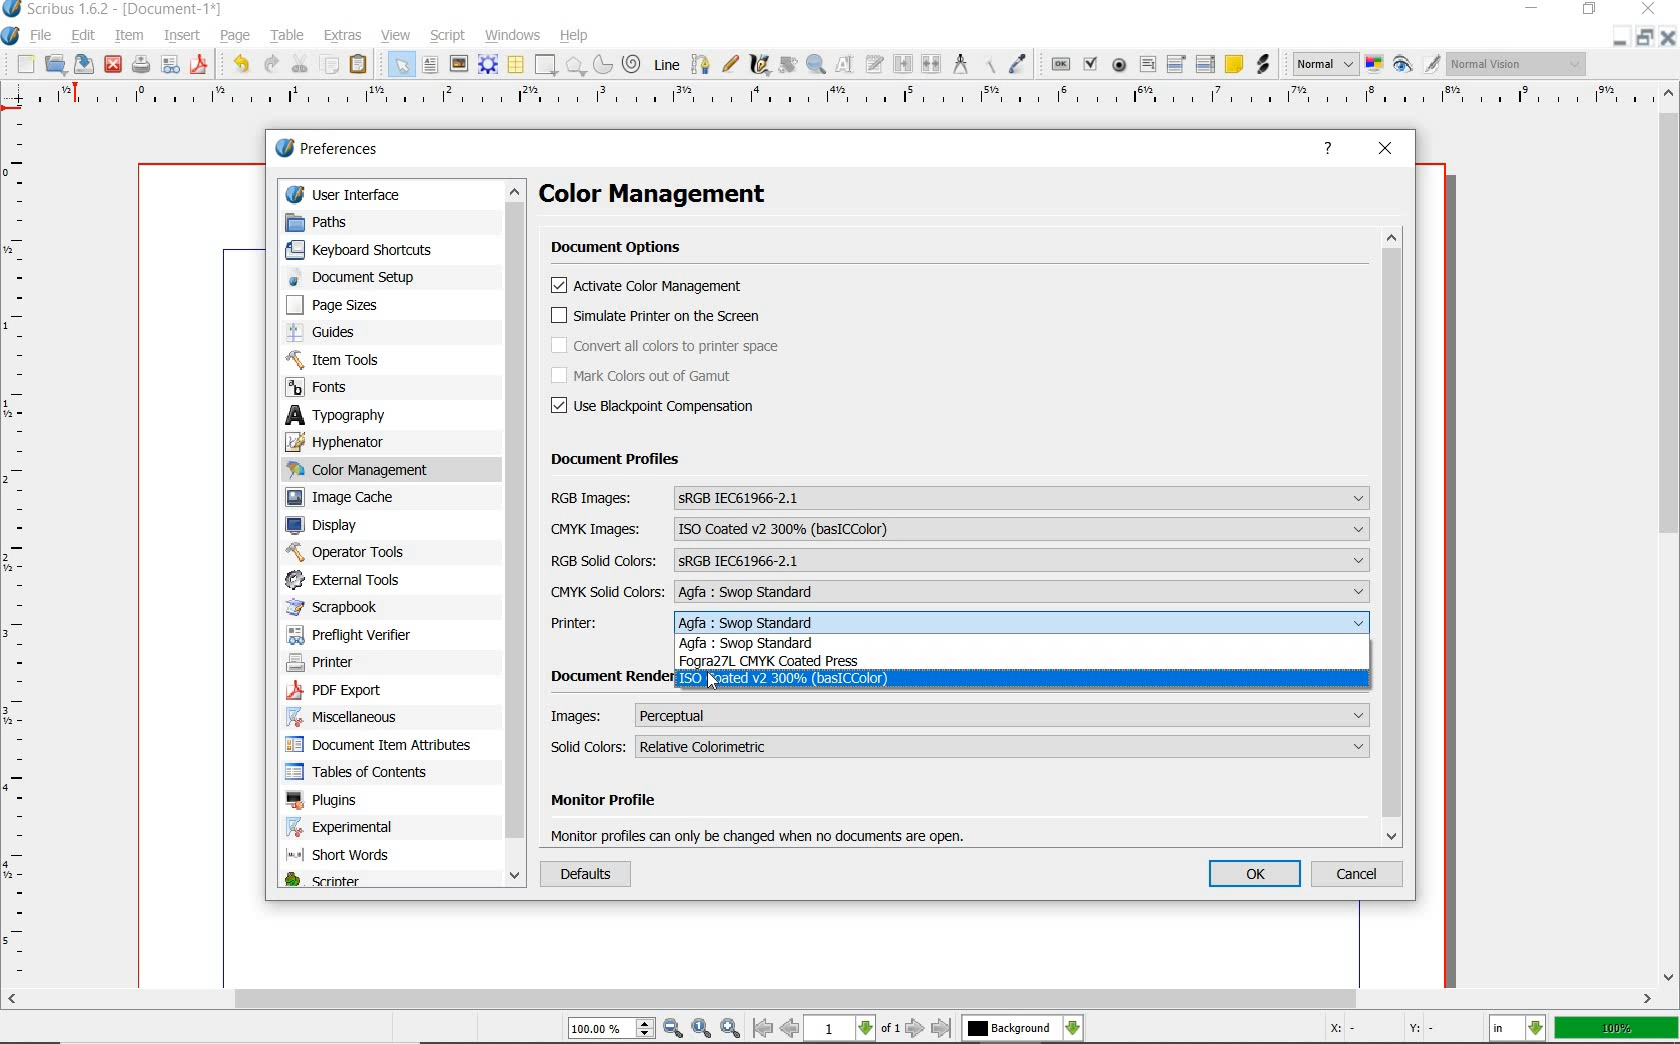 The image size is (1680, 1044). Describe the element at coordinates (352, 278) in the screenshot. I see `document setup` at that location.